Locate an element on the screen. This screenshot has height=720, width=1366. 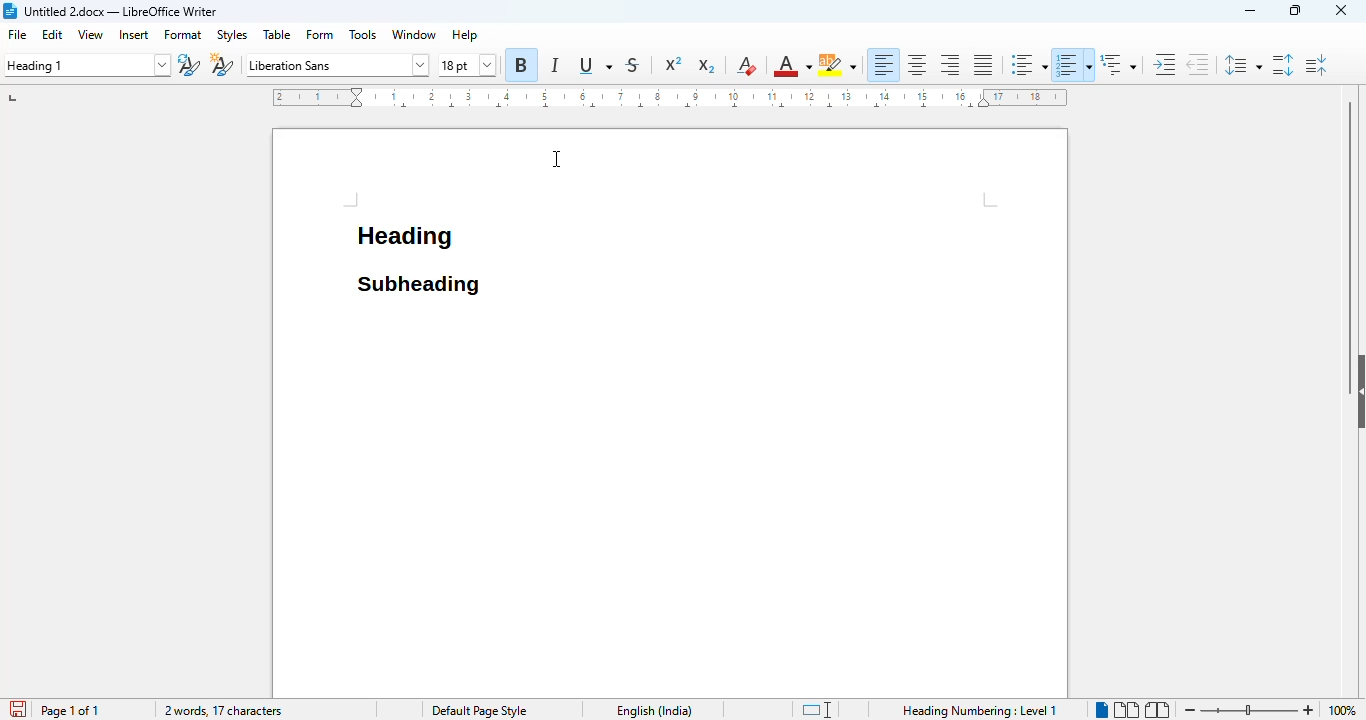
character highlighting color is located at coordinates (837, 65).